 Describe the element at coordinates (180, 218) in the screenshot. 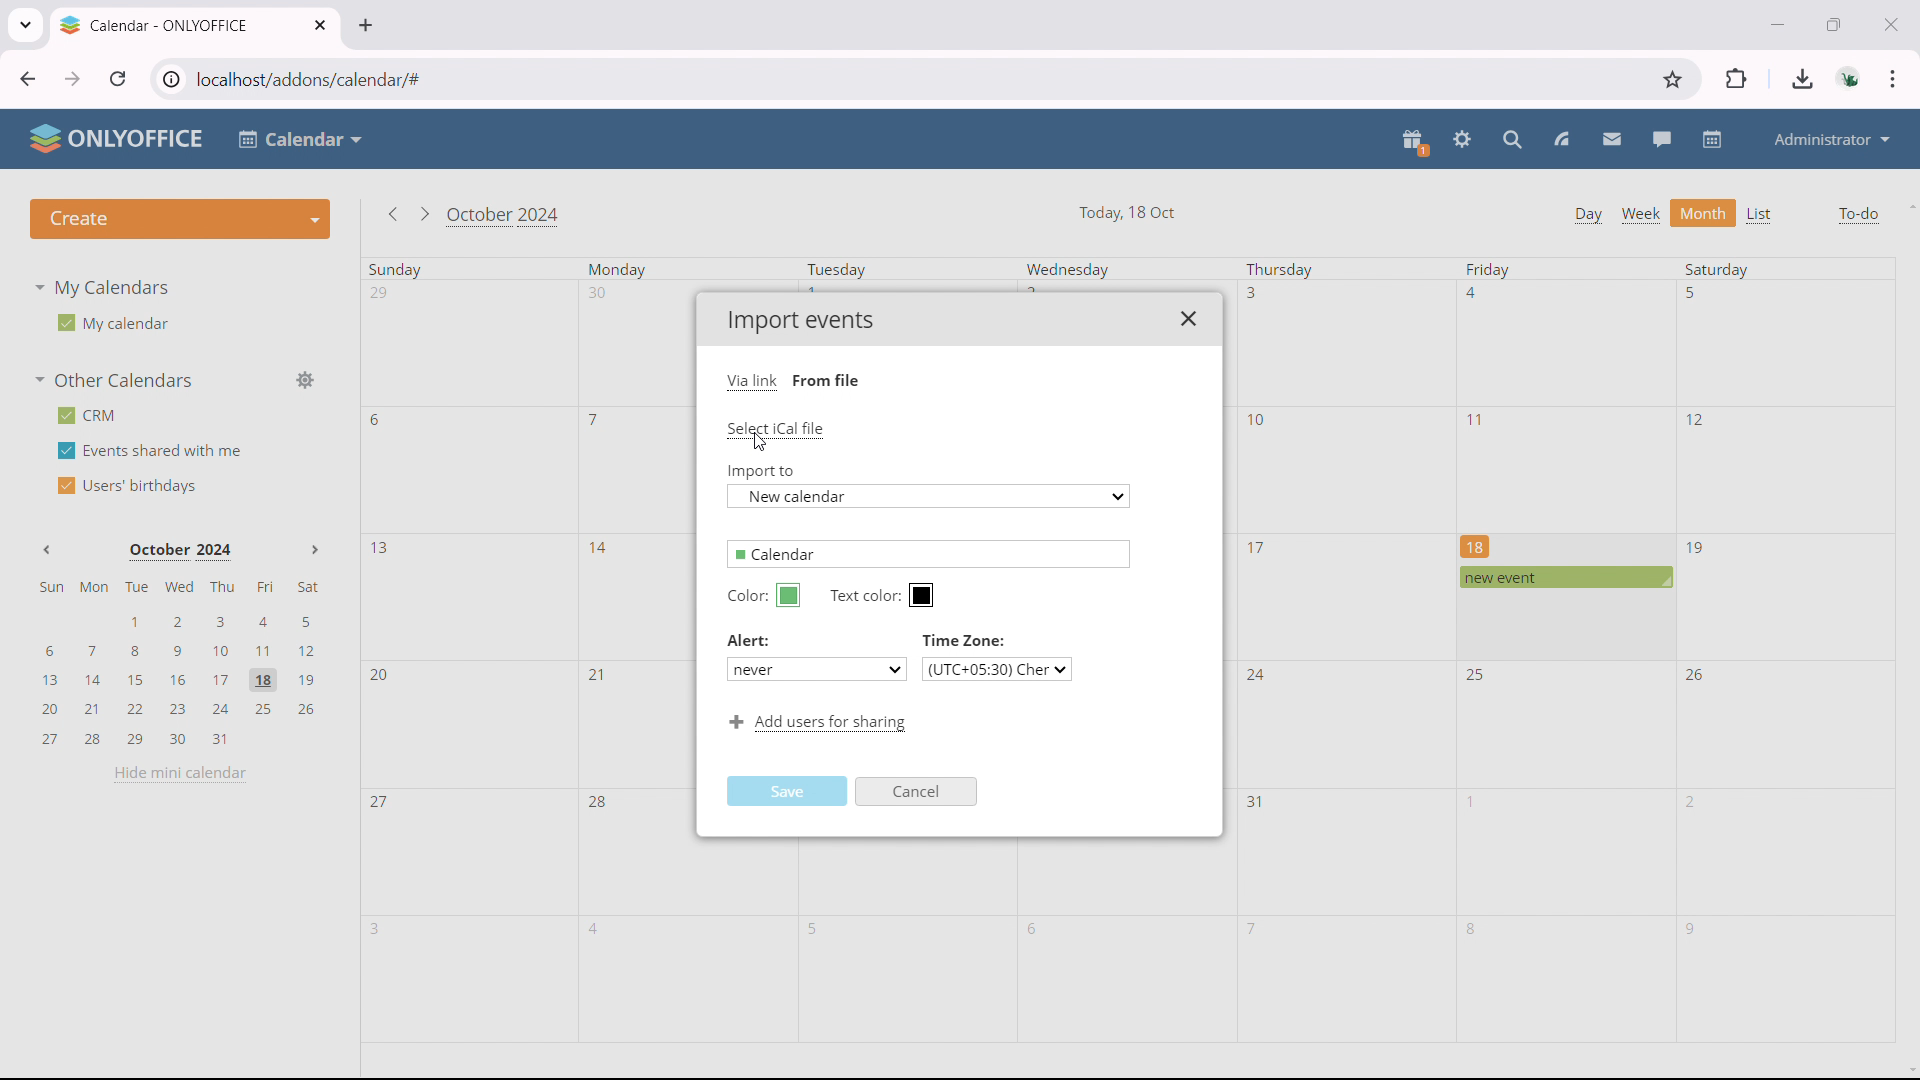

I see `create` at that location.